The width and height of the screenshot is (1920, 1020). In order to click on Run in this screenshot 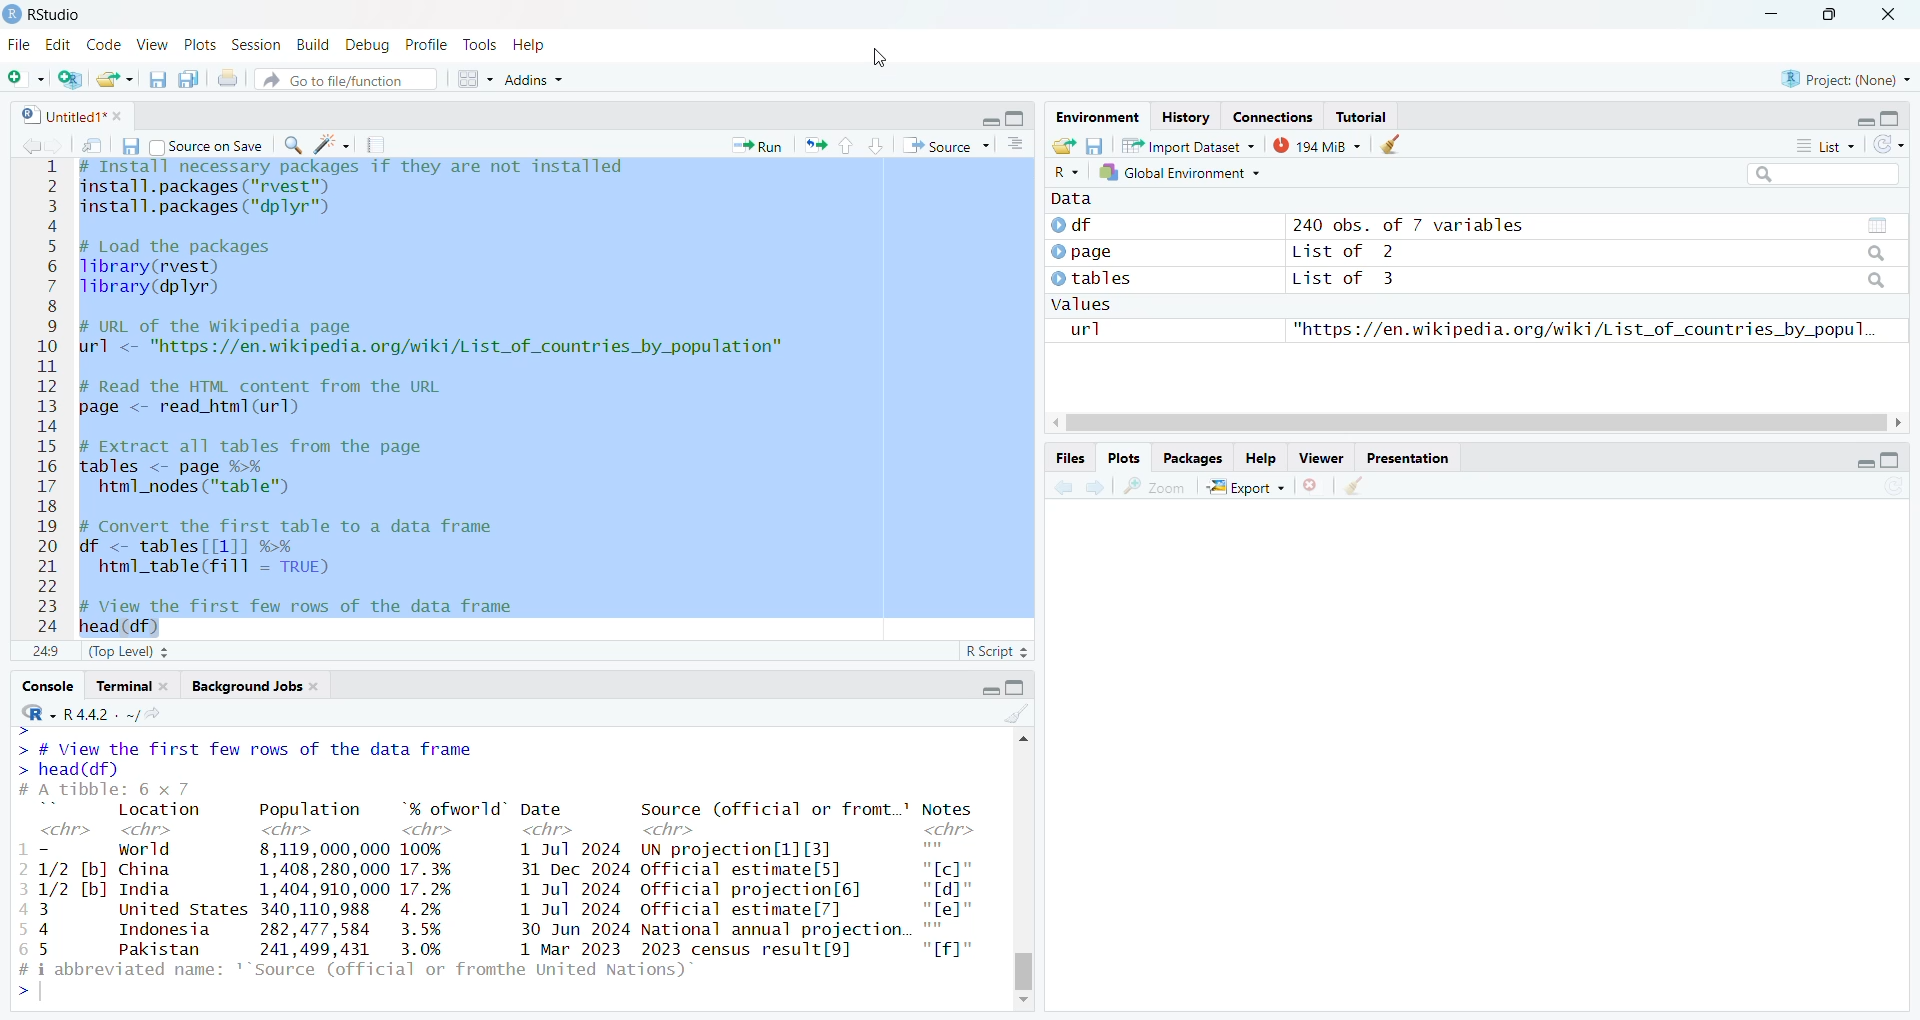, I will do `click(756, 146)`.